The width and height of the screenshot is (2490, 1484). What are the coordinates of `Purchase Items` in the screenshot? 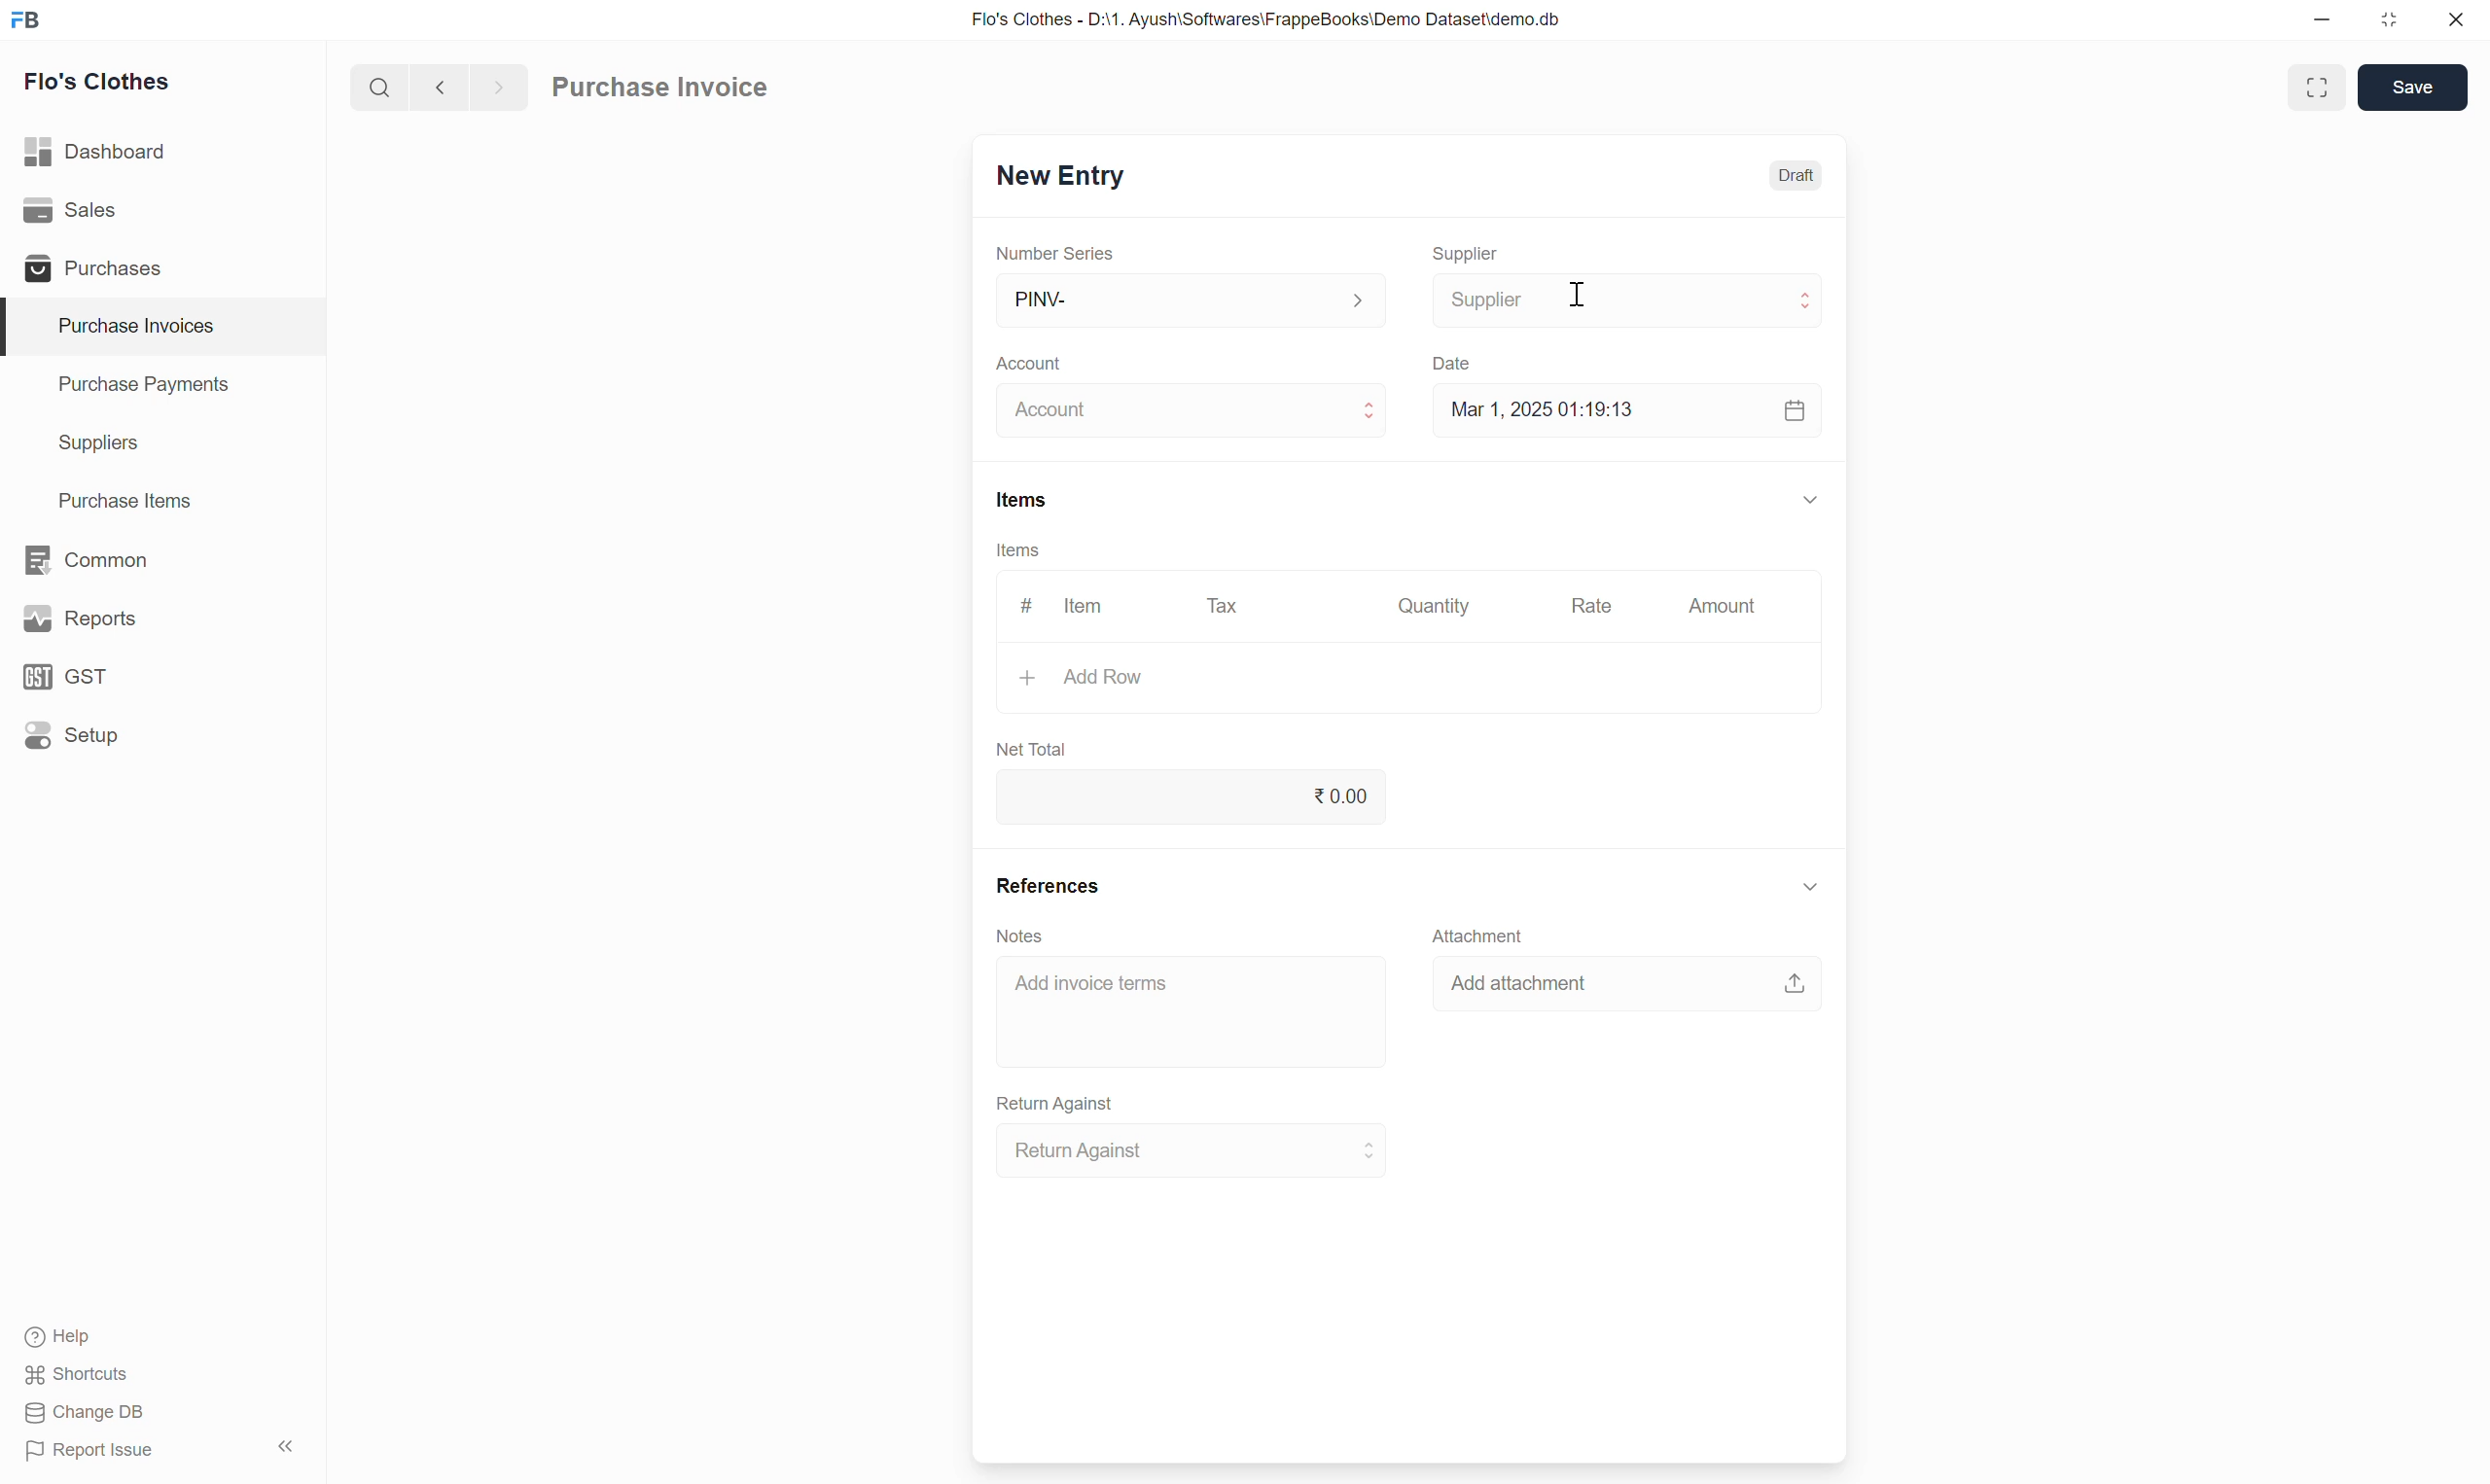 It's located at (114, 497).